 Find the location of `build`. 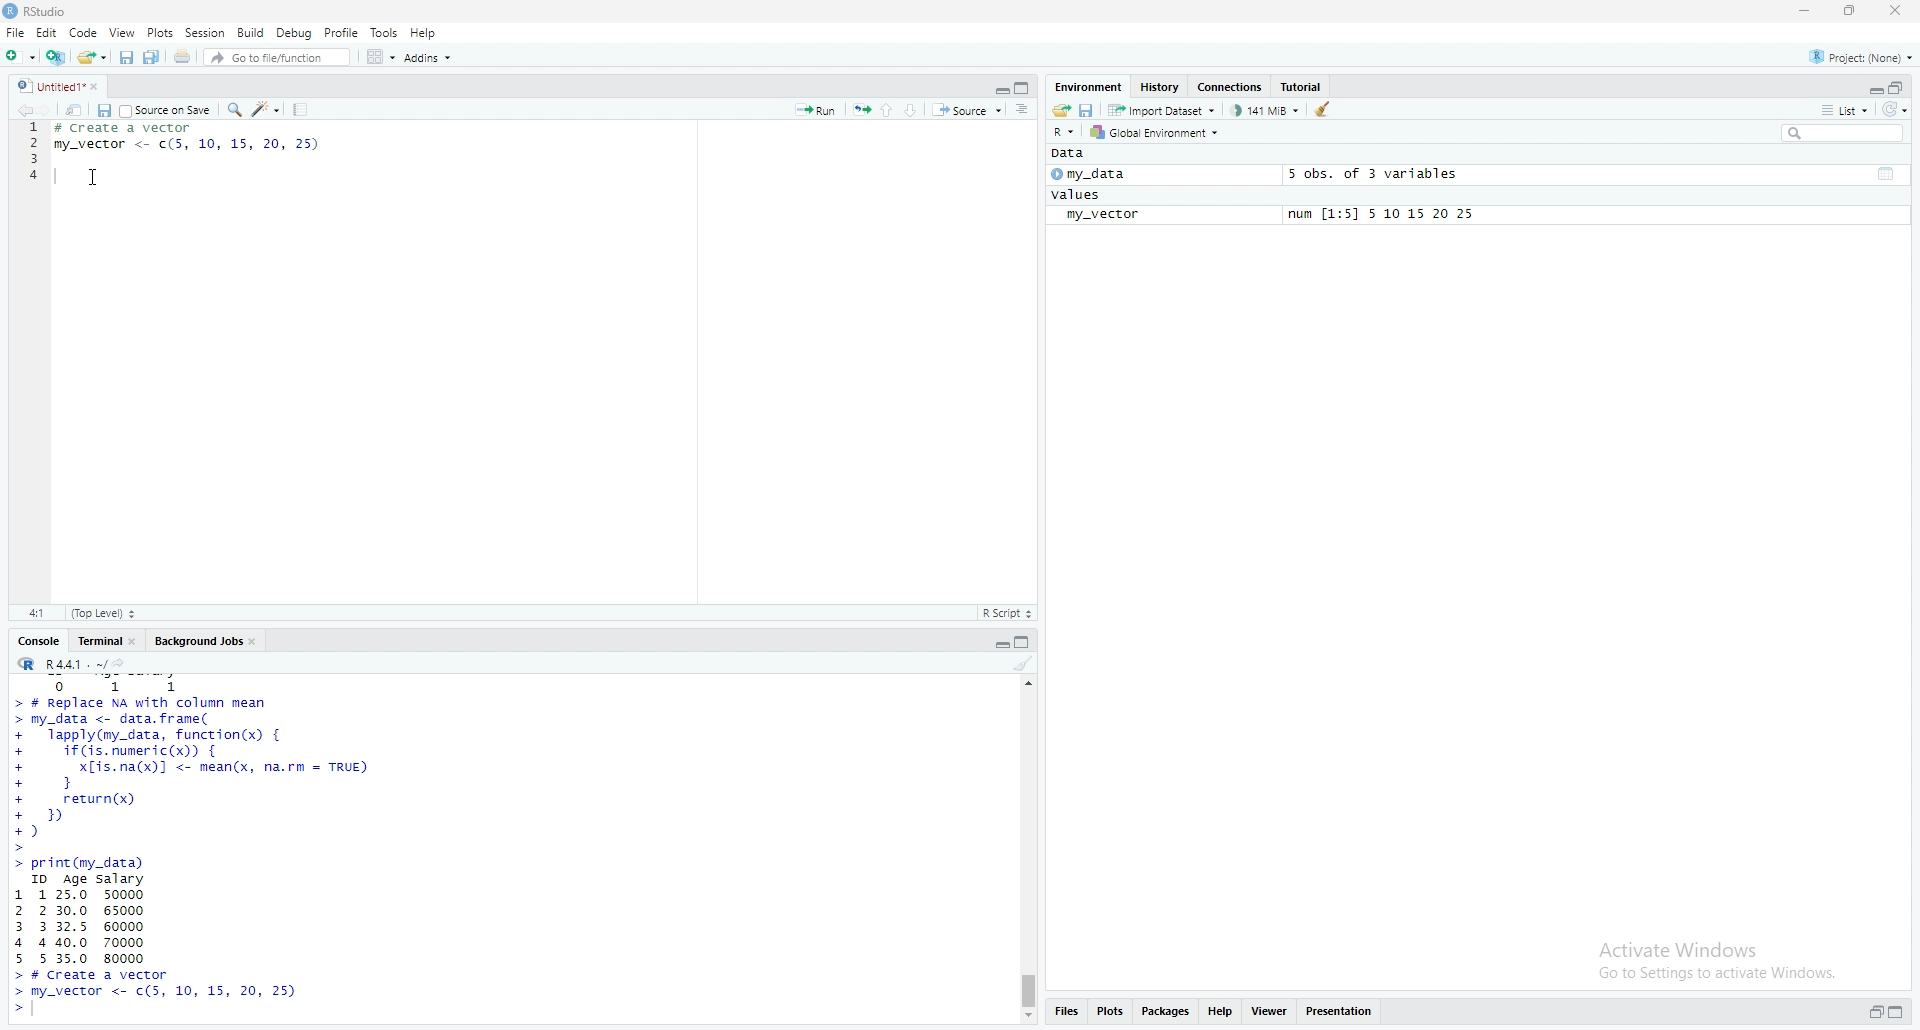

build is located at coordinates (251, 32).